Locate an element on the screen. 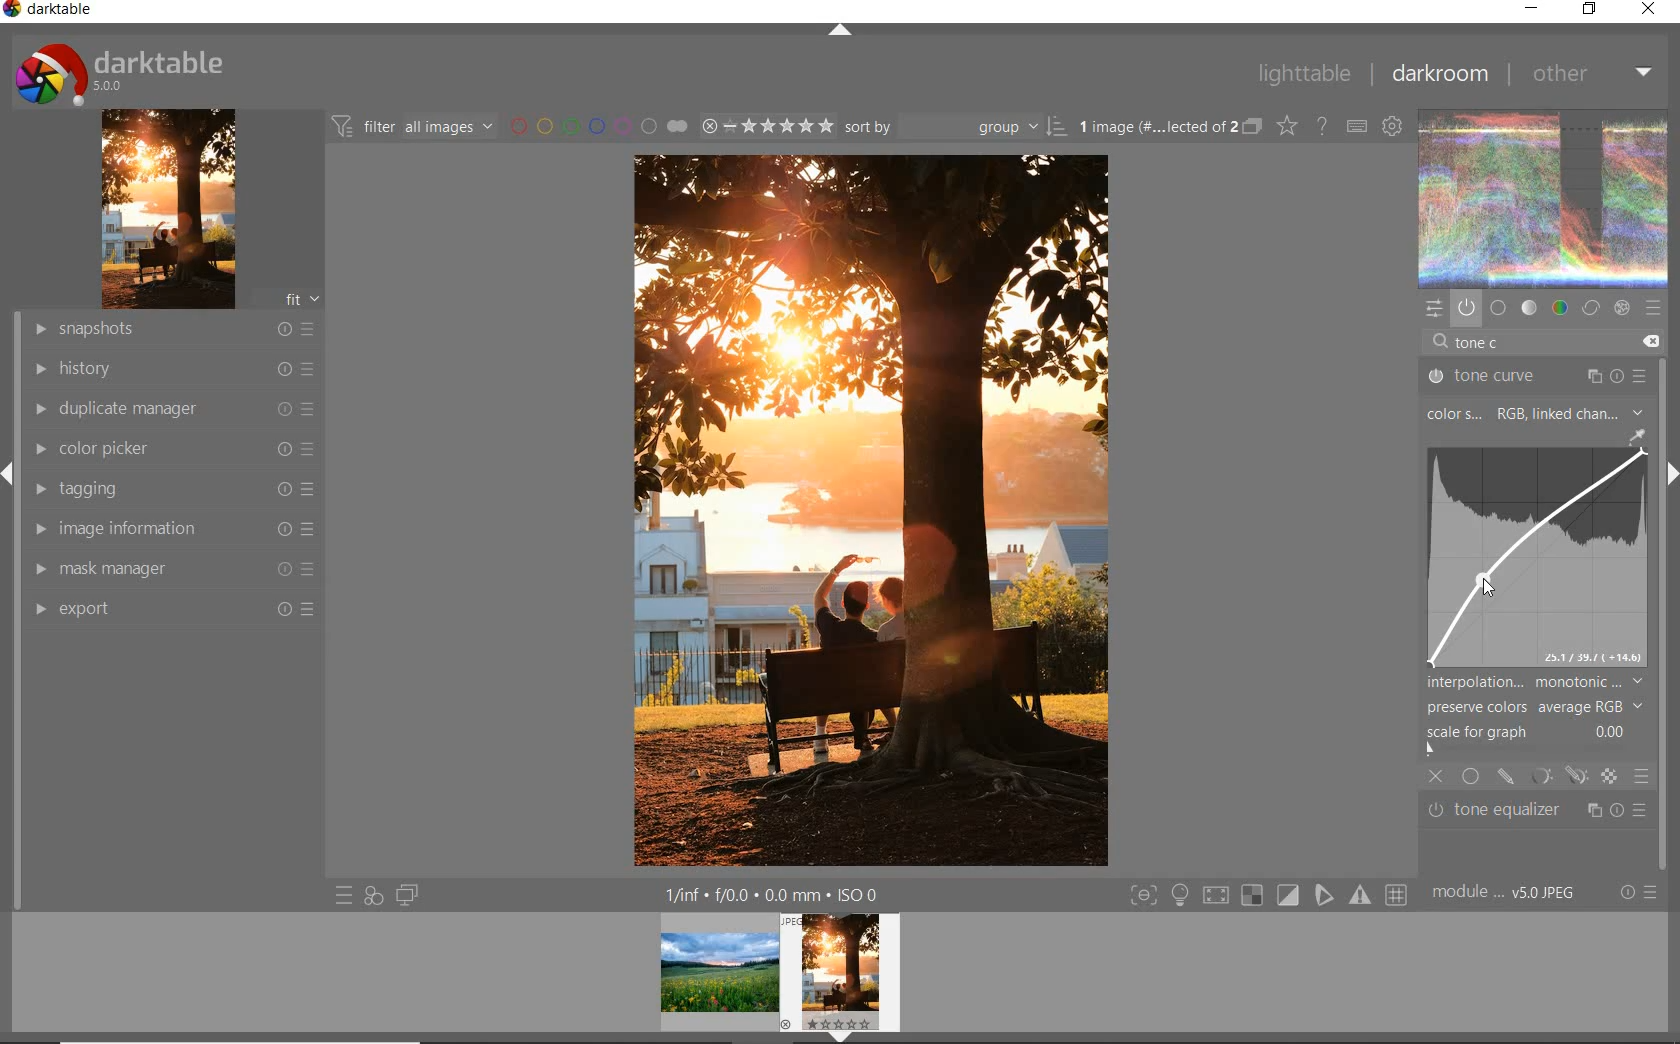  rgb, linked channels is located at coordinates (1572, 413).